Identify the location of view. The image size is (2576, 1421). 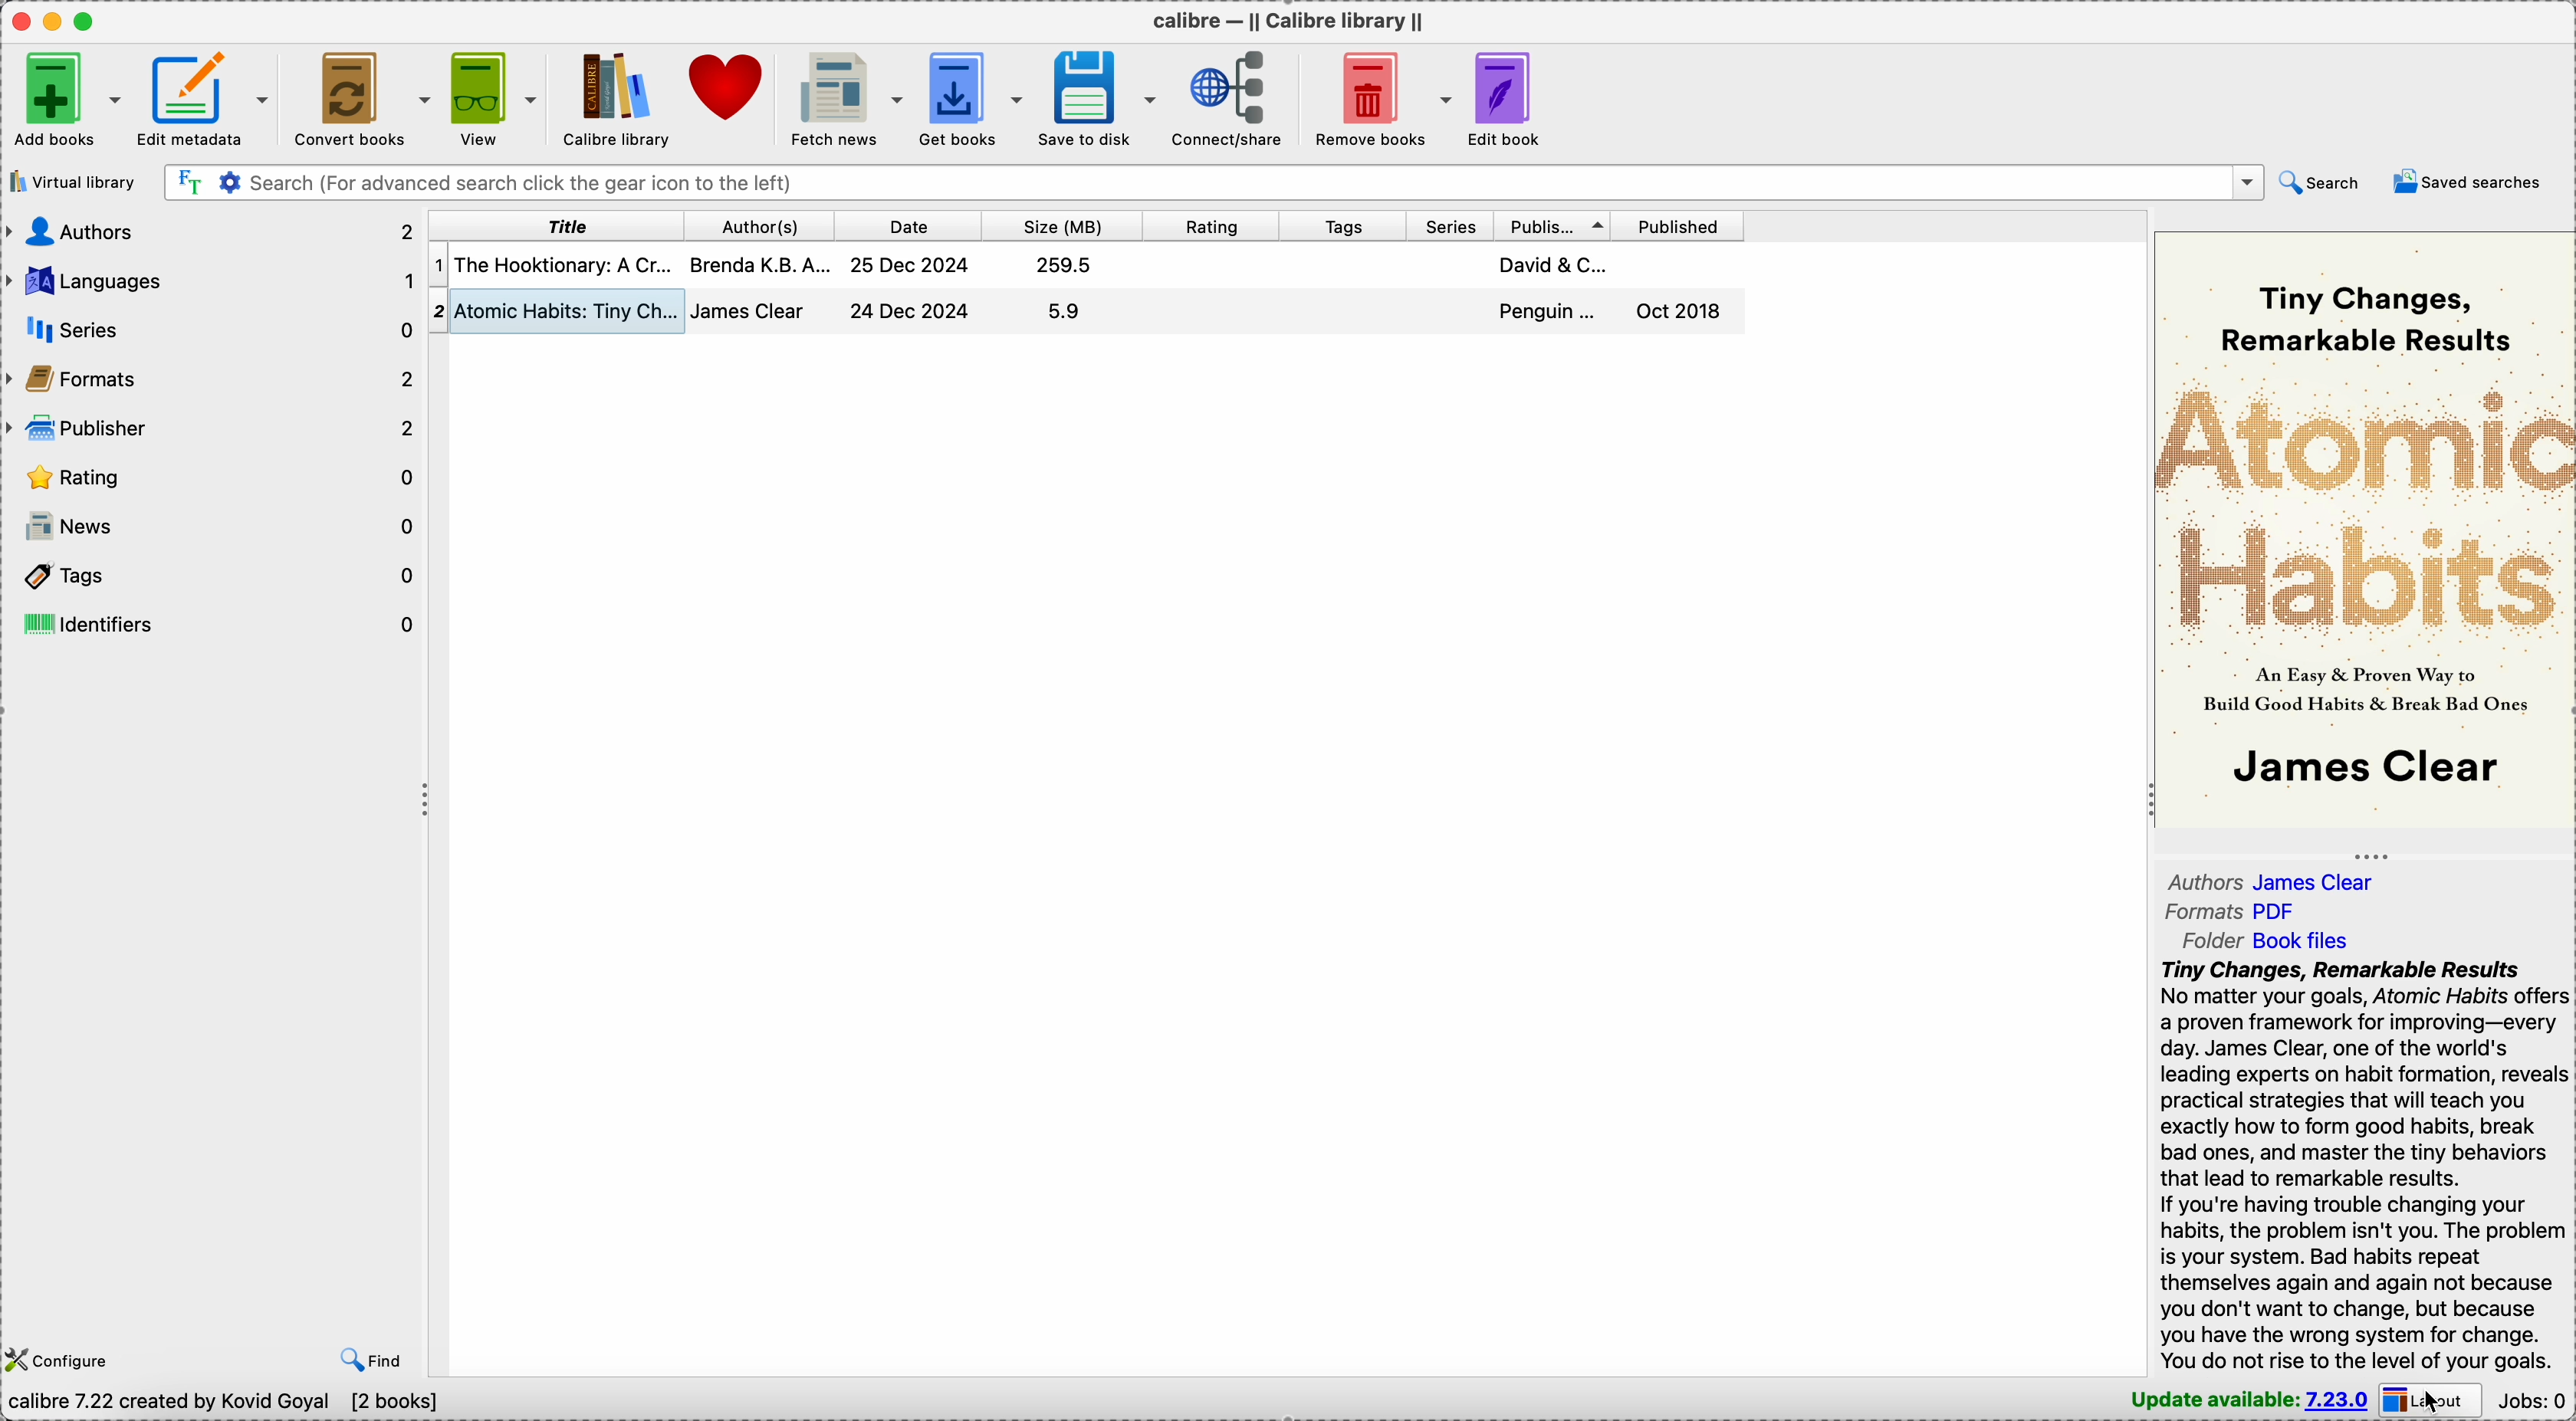
(491, 97).